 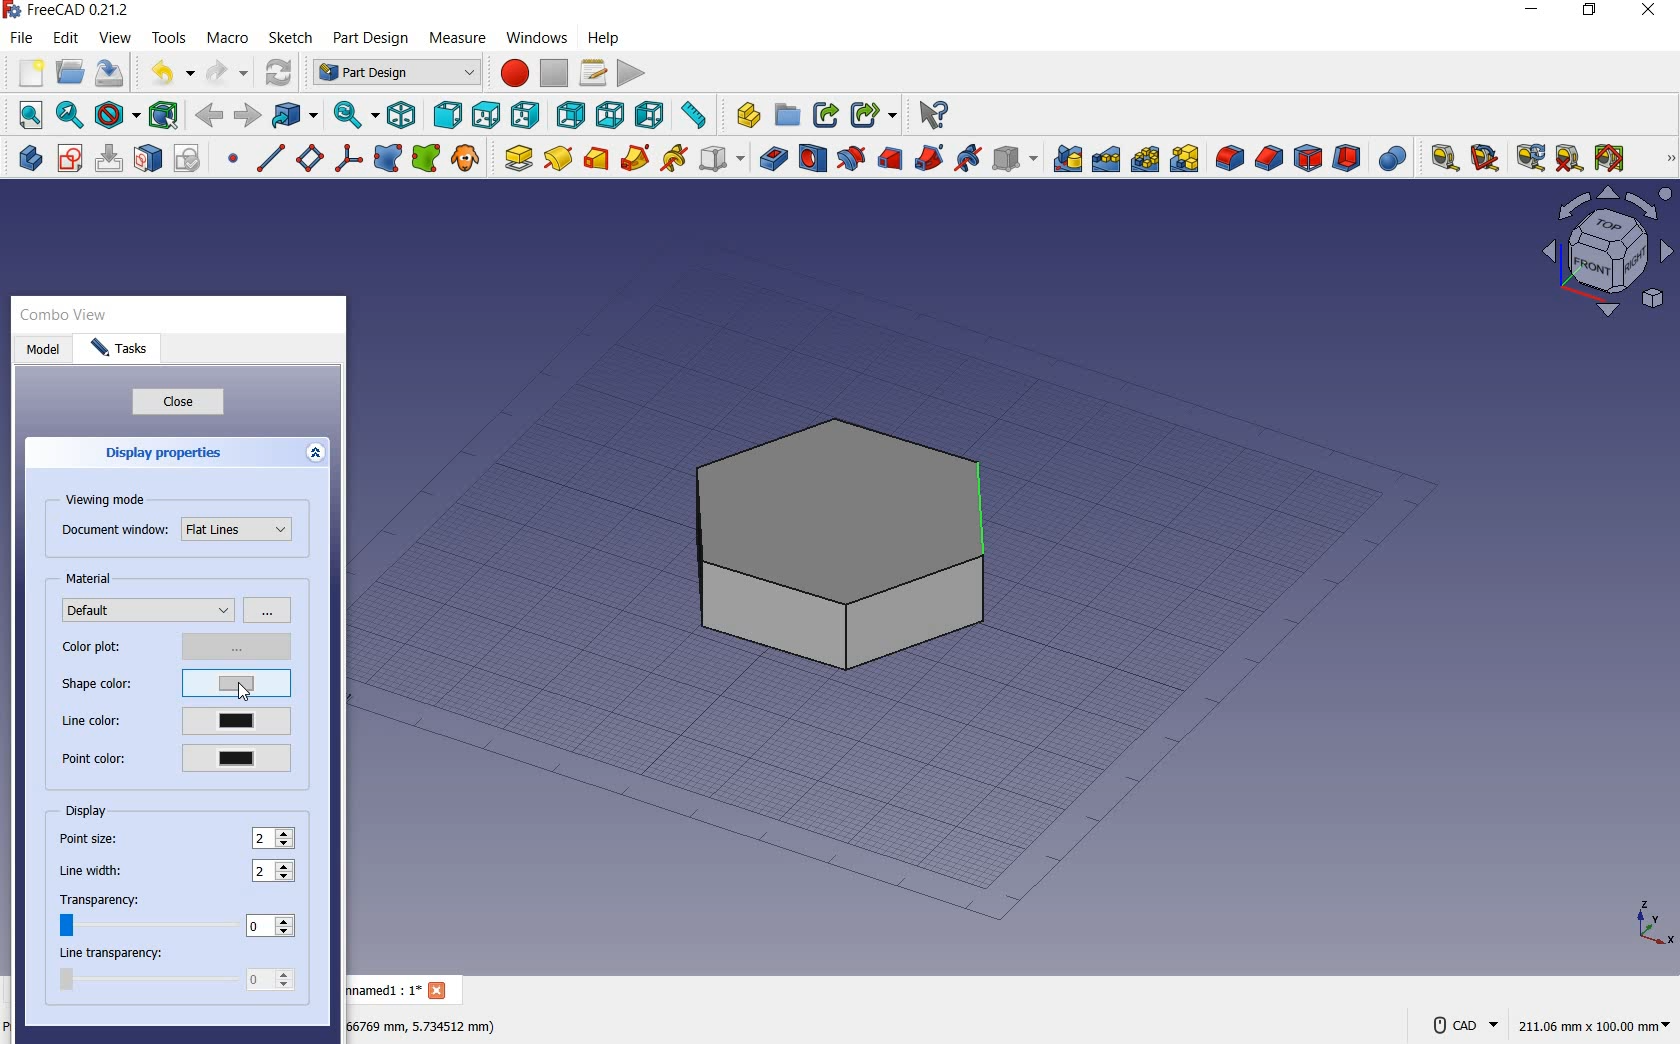 I want to click on measure linear, so click(x=1440, y=160).